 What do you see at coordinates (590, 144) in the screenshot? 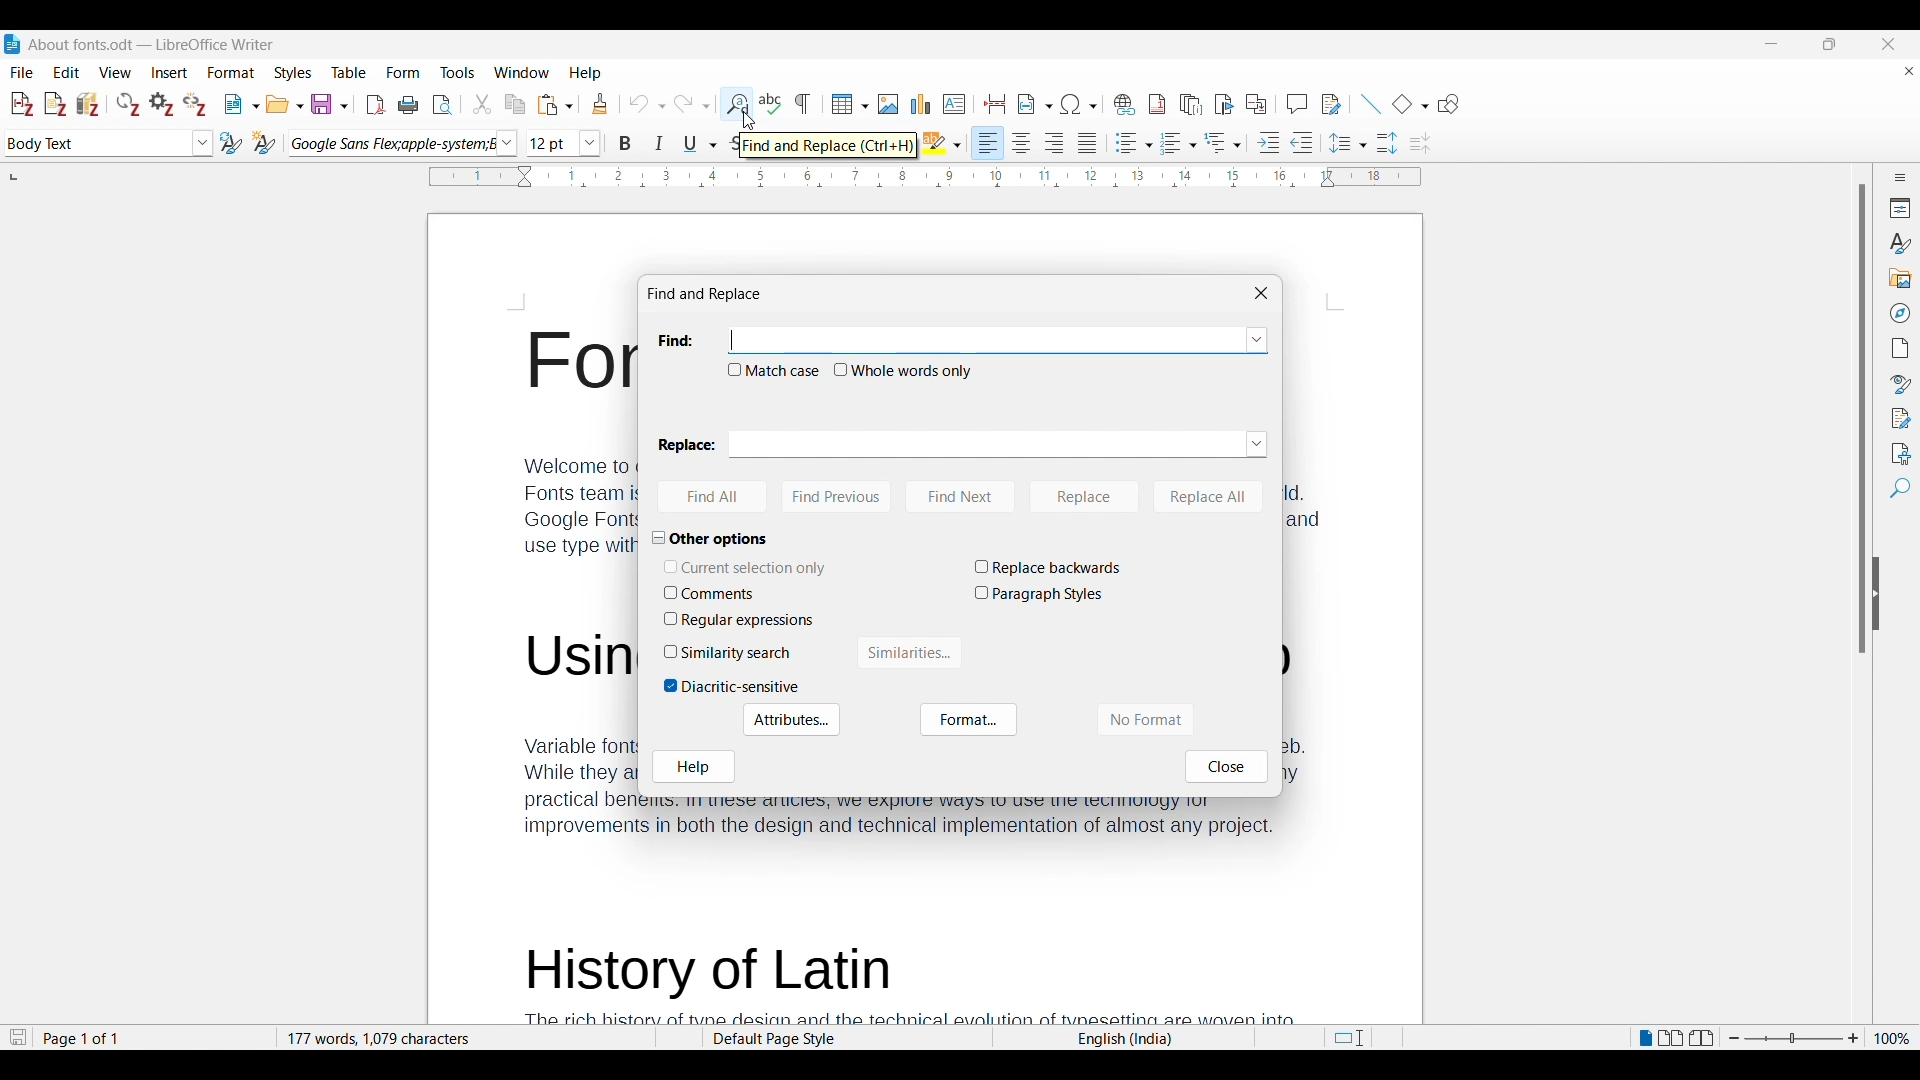
I see `Text size options` at bounding box center [590, 144].